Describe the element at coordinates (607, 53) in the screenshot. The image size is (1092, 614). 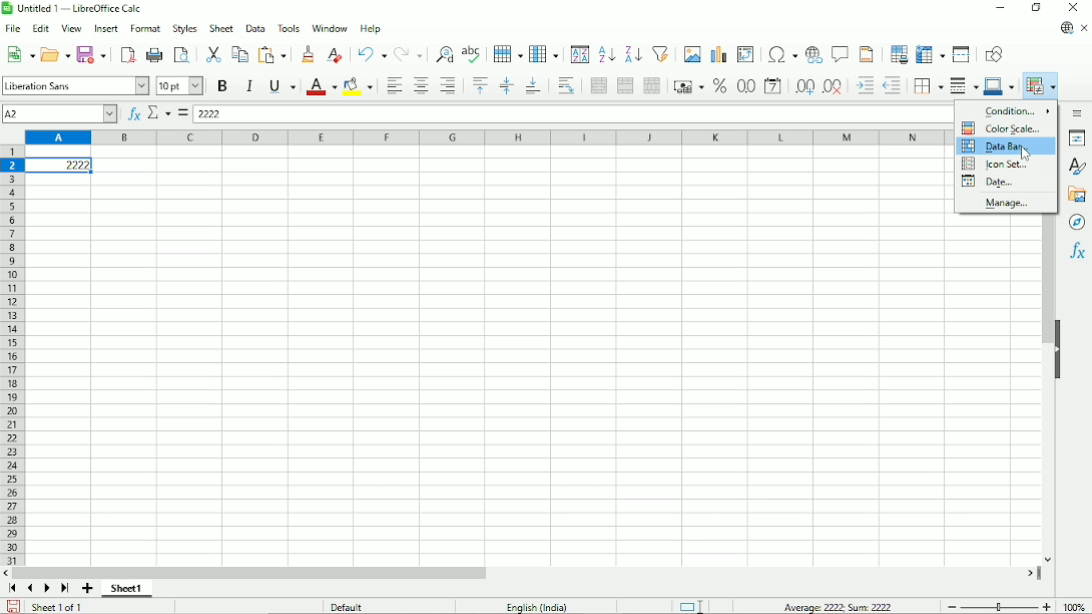
I see `Sort ascending` at that location.